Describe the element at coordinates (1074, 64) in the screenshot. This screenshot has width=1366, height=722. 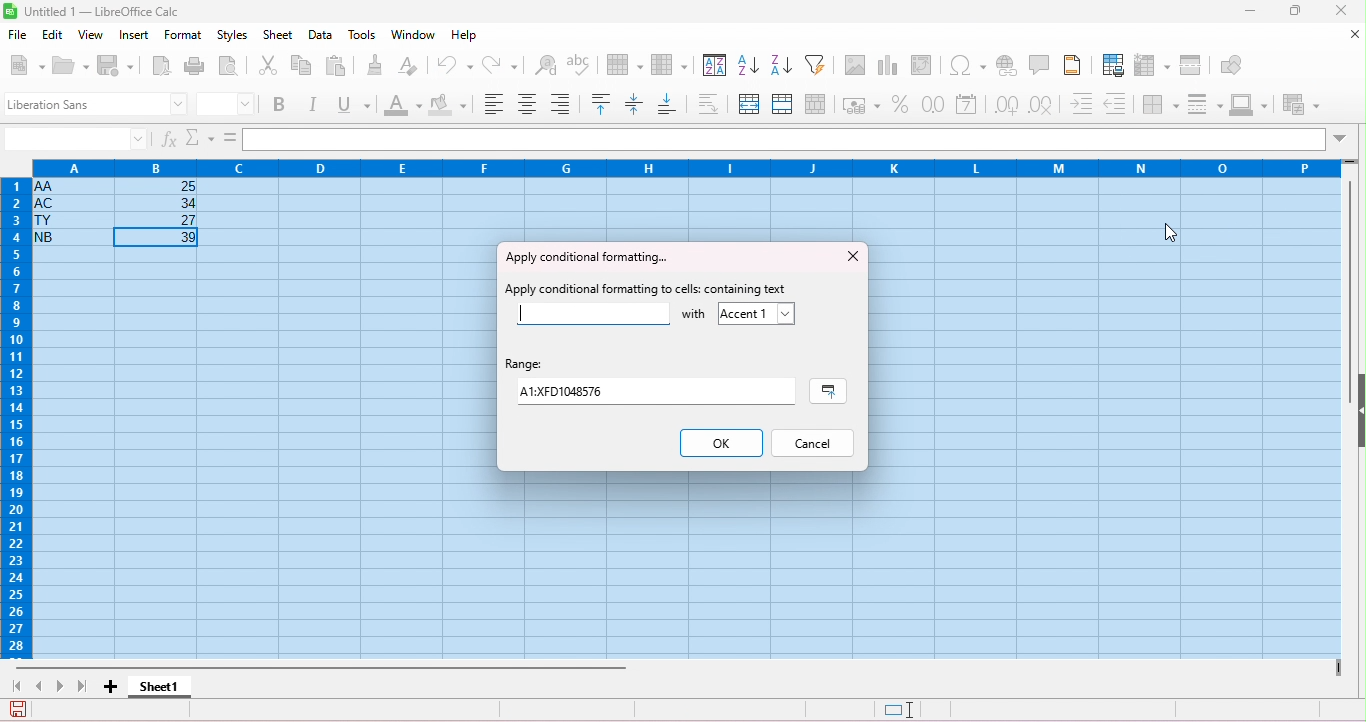
I see `header and footer` at that location.